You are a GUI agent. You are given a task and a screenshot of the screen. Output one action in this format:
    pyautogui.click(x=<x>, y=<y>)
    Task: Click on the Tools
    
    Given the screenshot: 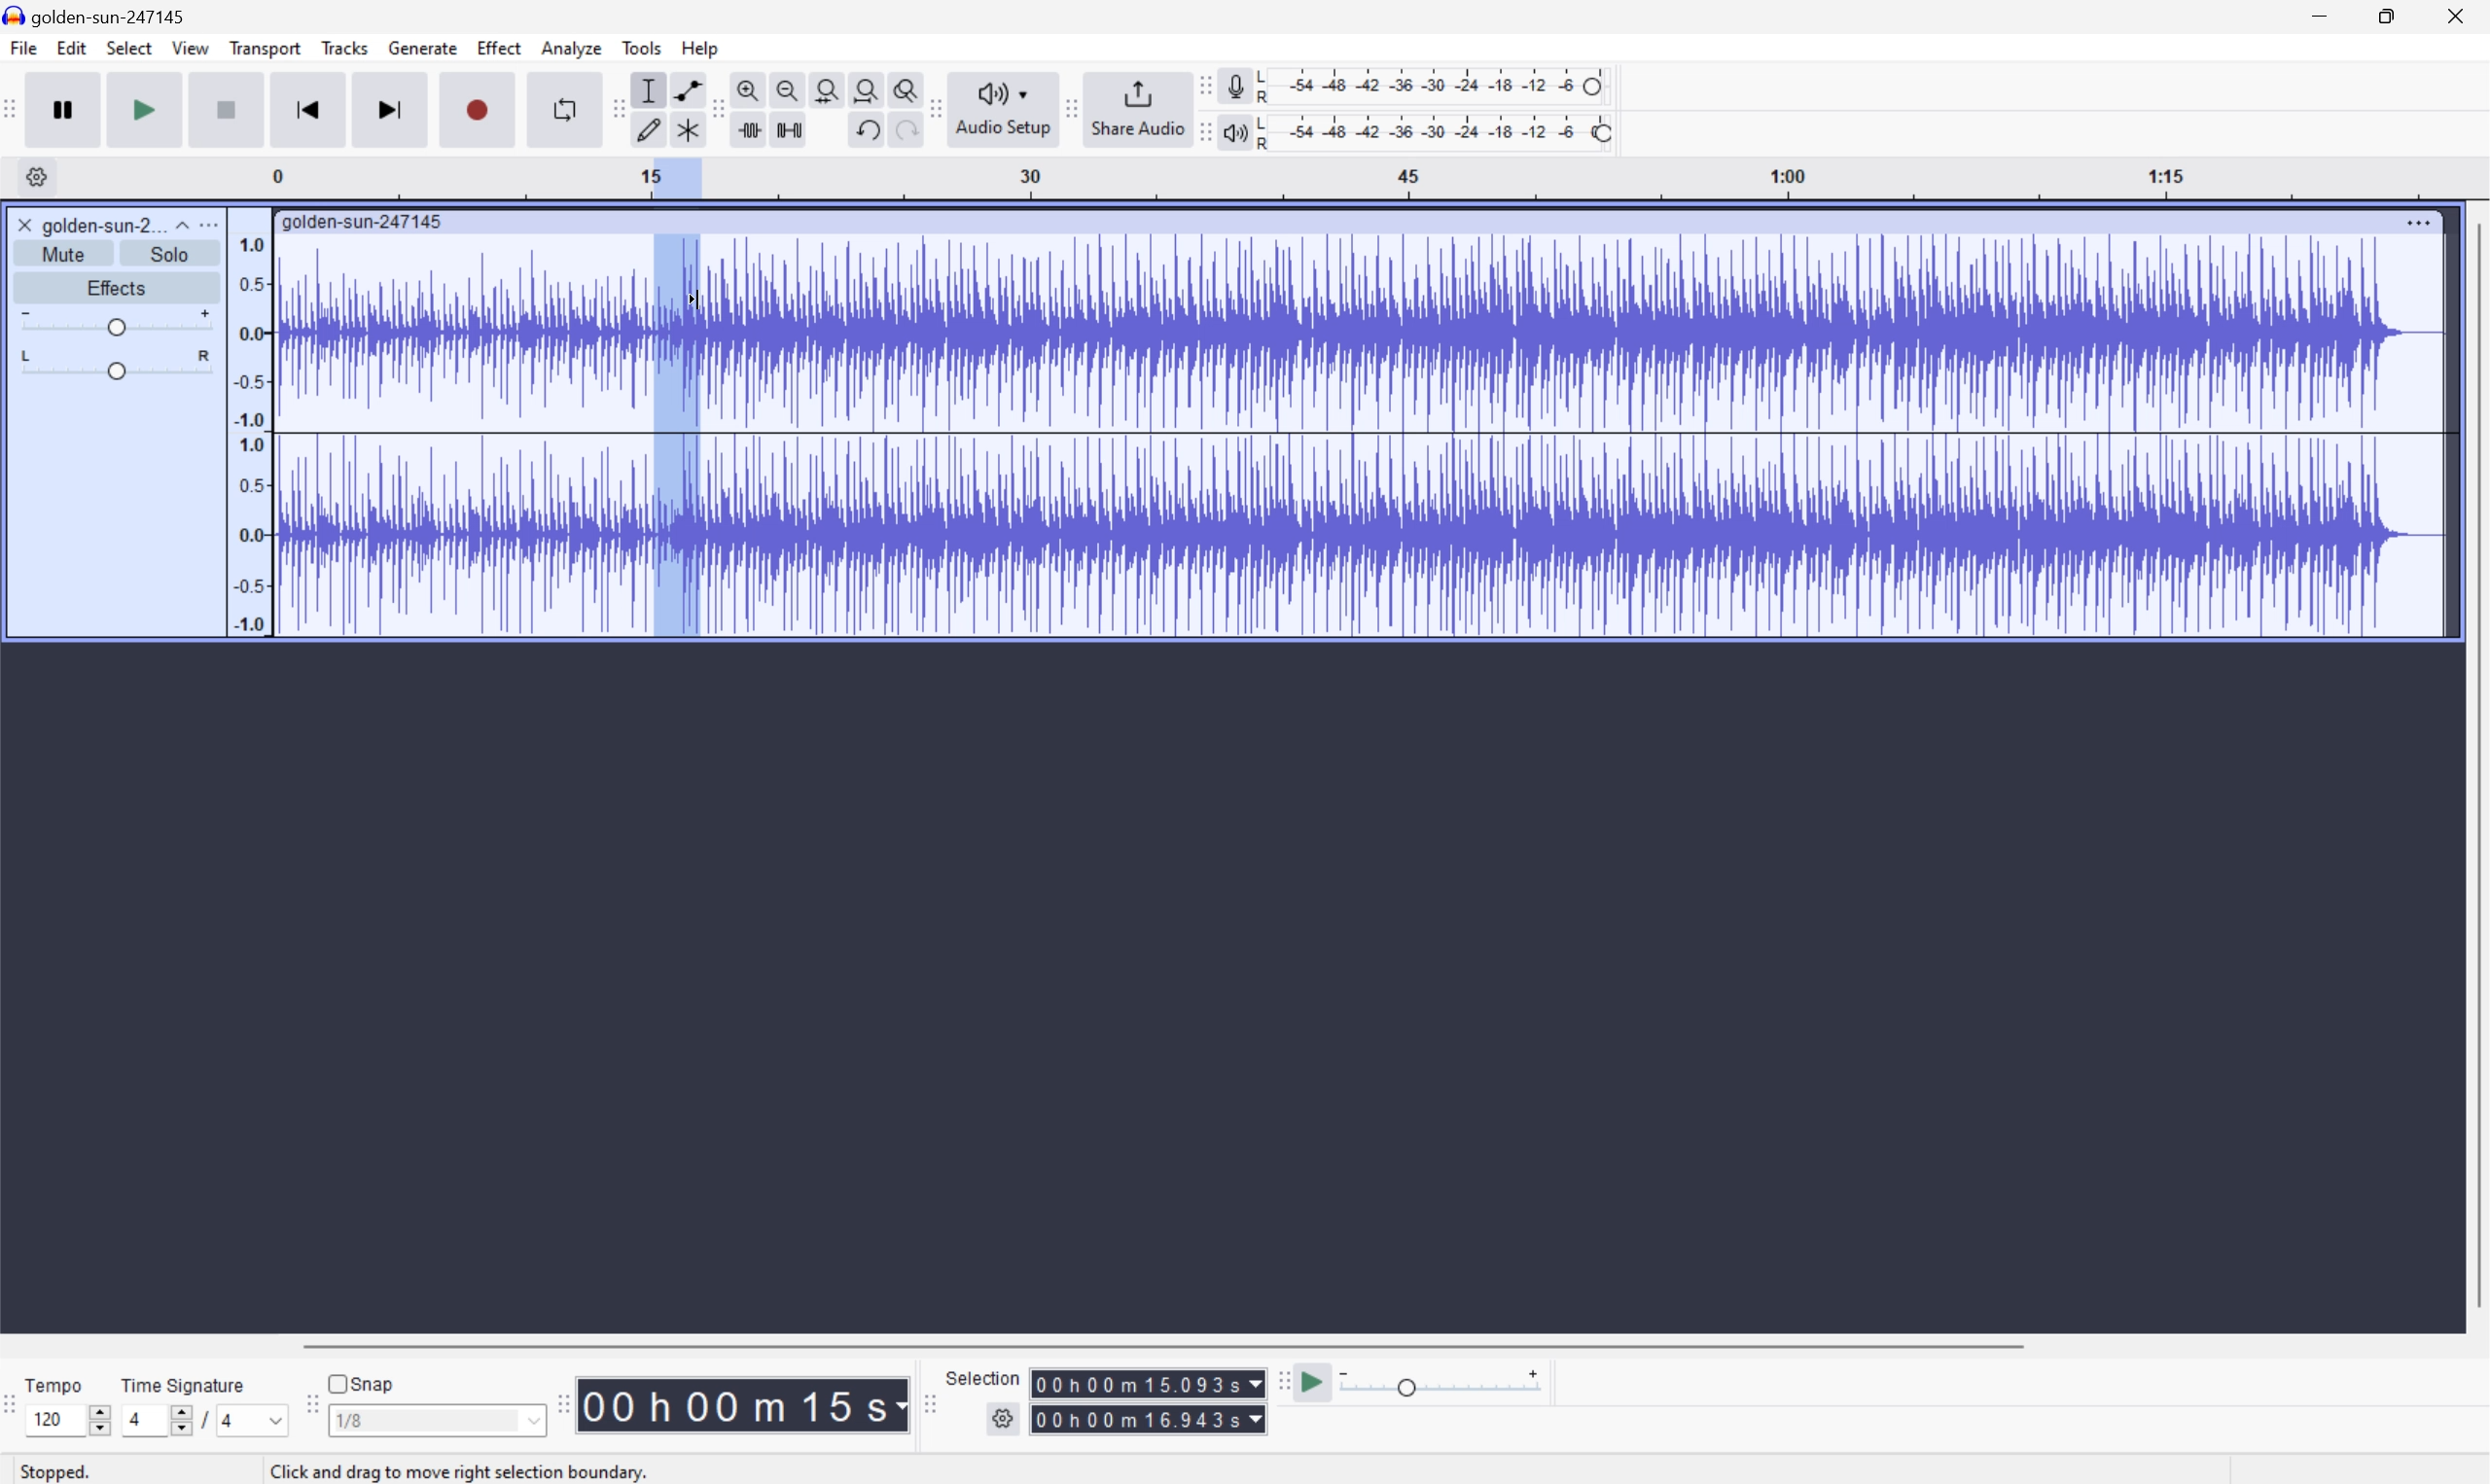 What is the action you would take?
    pyautogui.click(x=643, y=47)
    